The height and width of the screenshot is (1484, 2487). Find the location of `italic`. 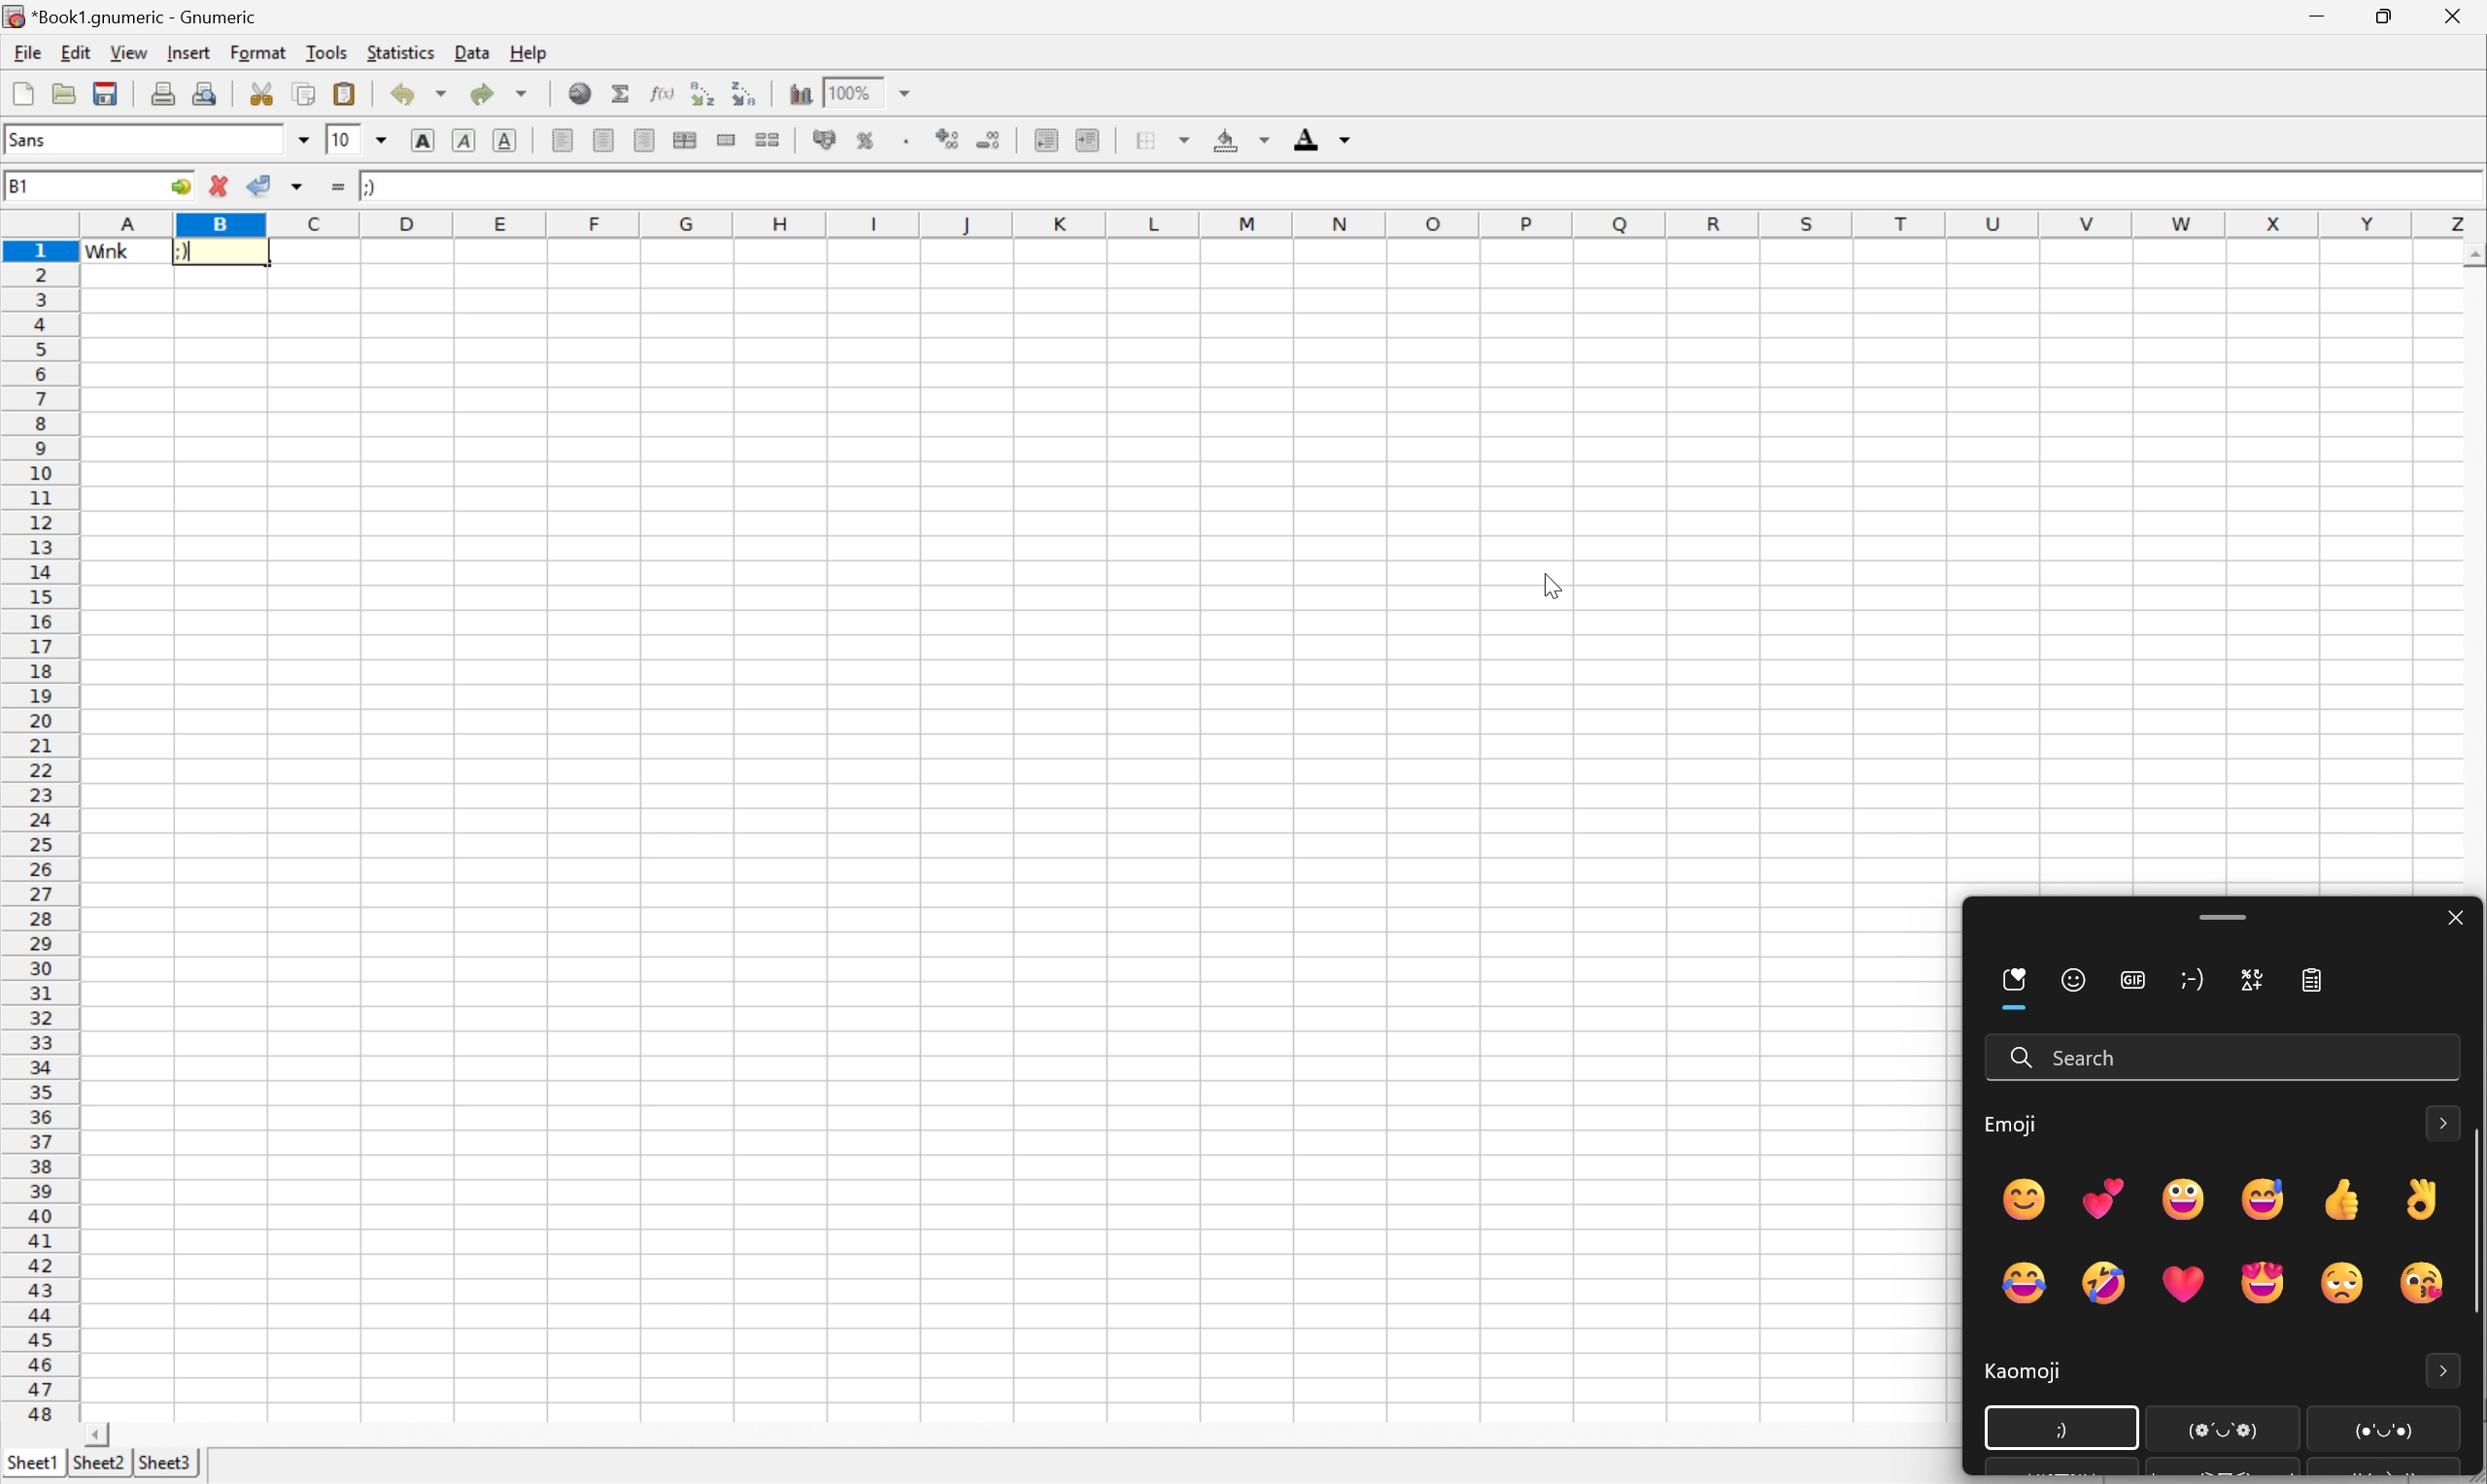

italic is located at coordinates (465, 138).